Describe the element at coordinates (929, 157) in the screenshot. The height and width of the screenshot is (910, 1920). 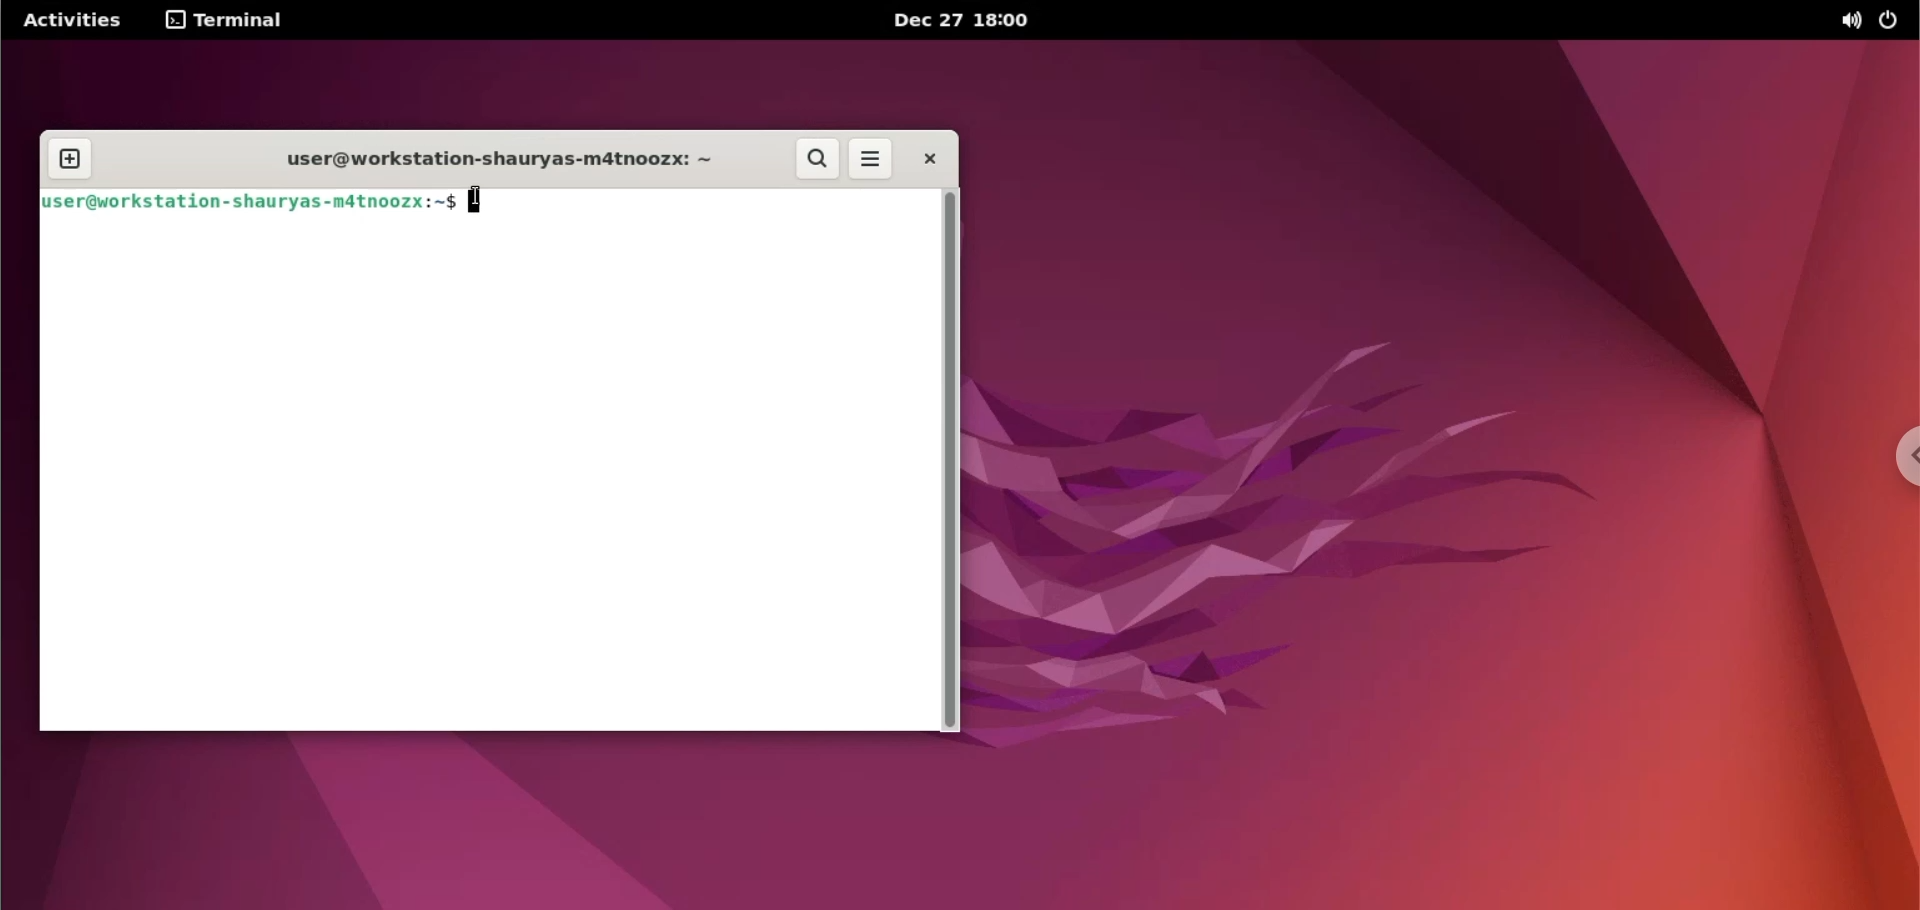
I see `close` at that location.